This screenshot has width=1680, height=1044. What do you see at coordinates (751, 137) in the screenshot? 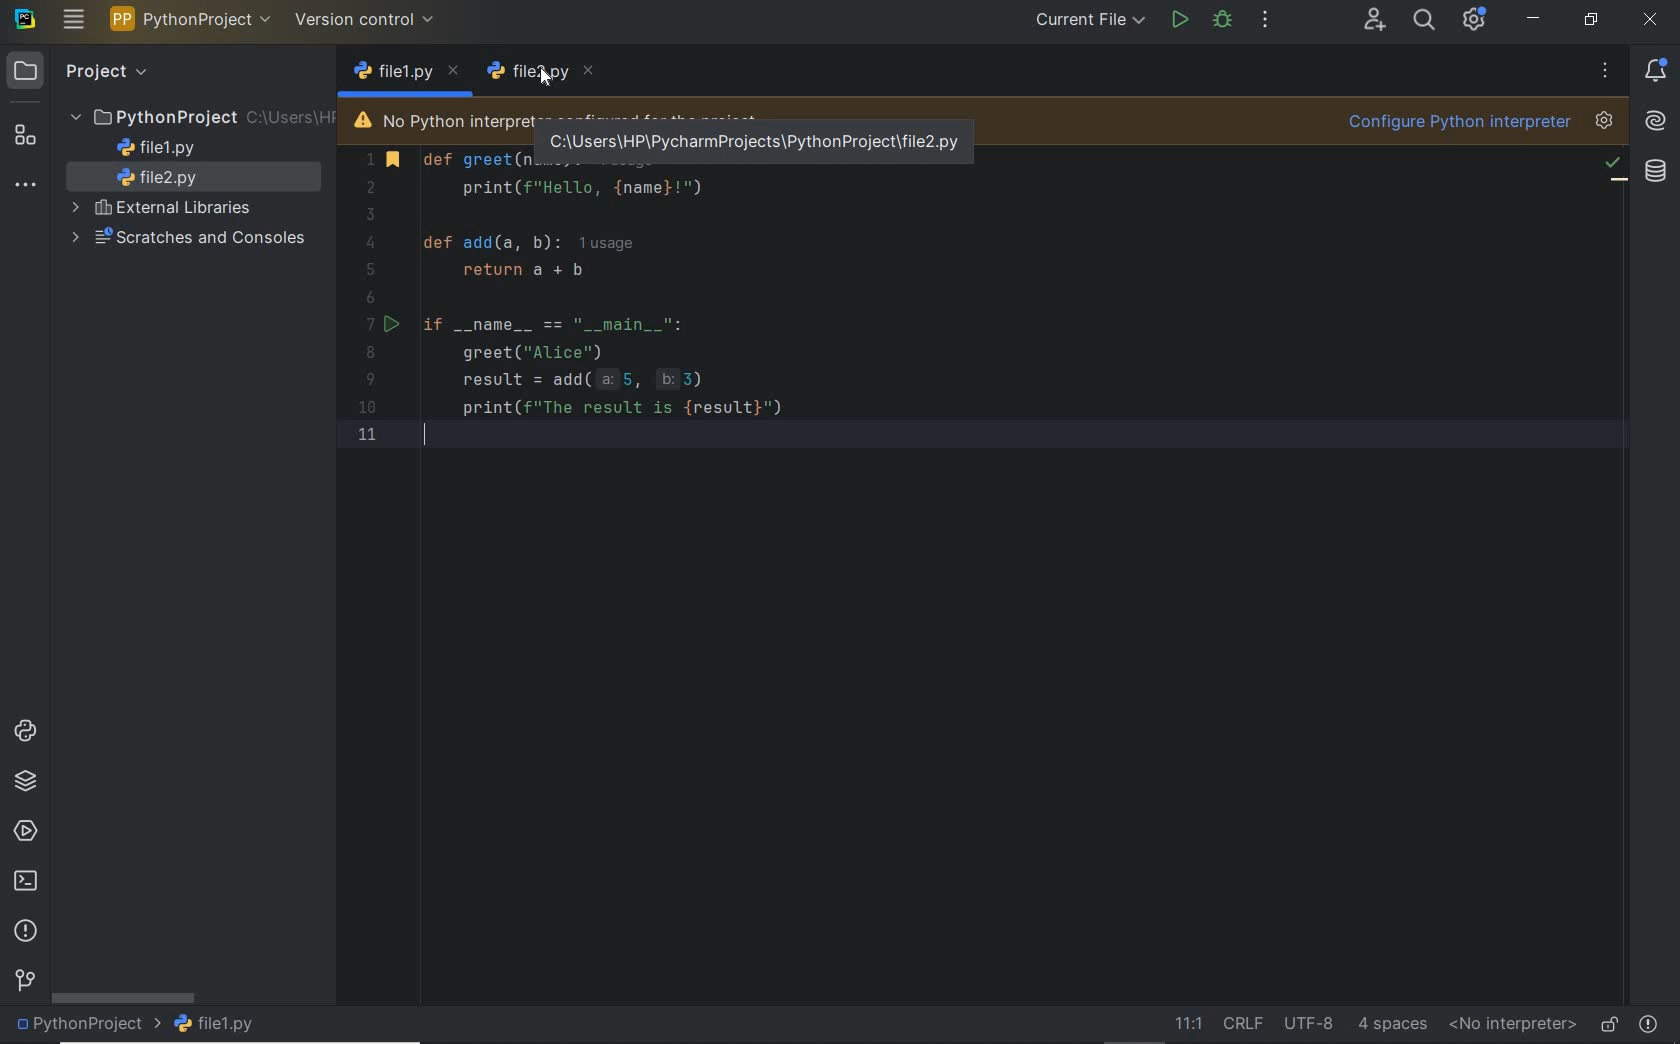
I see `file path` at bounding box center [751, 137].